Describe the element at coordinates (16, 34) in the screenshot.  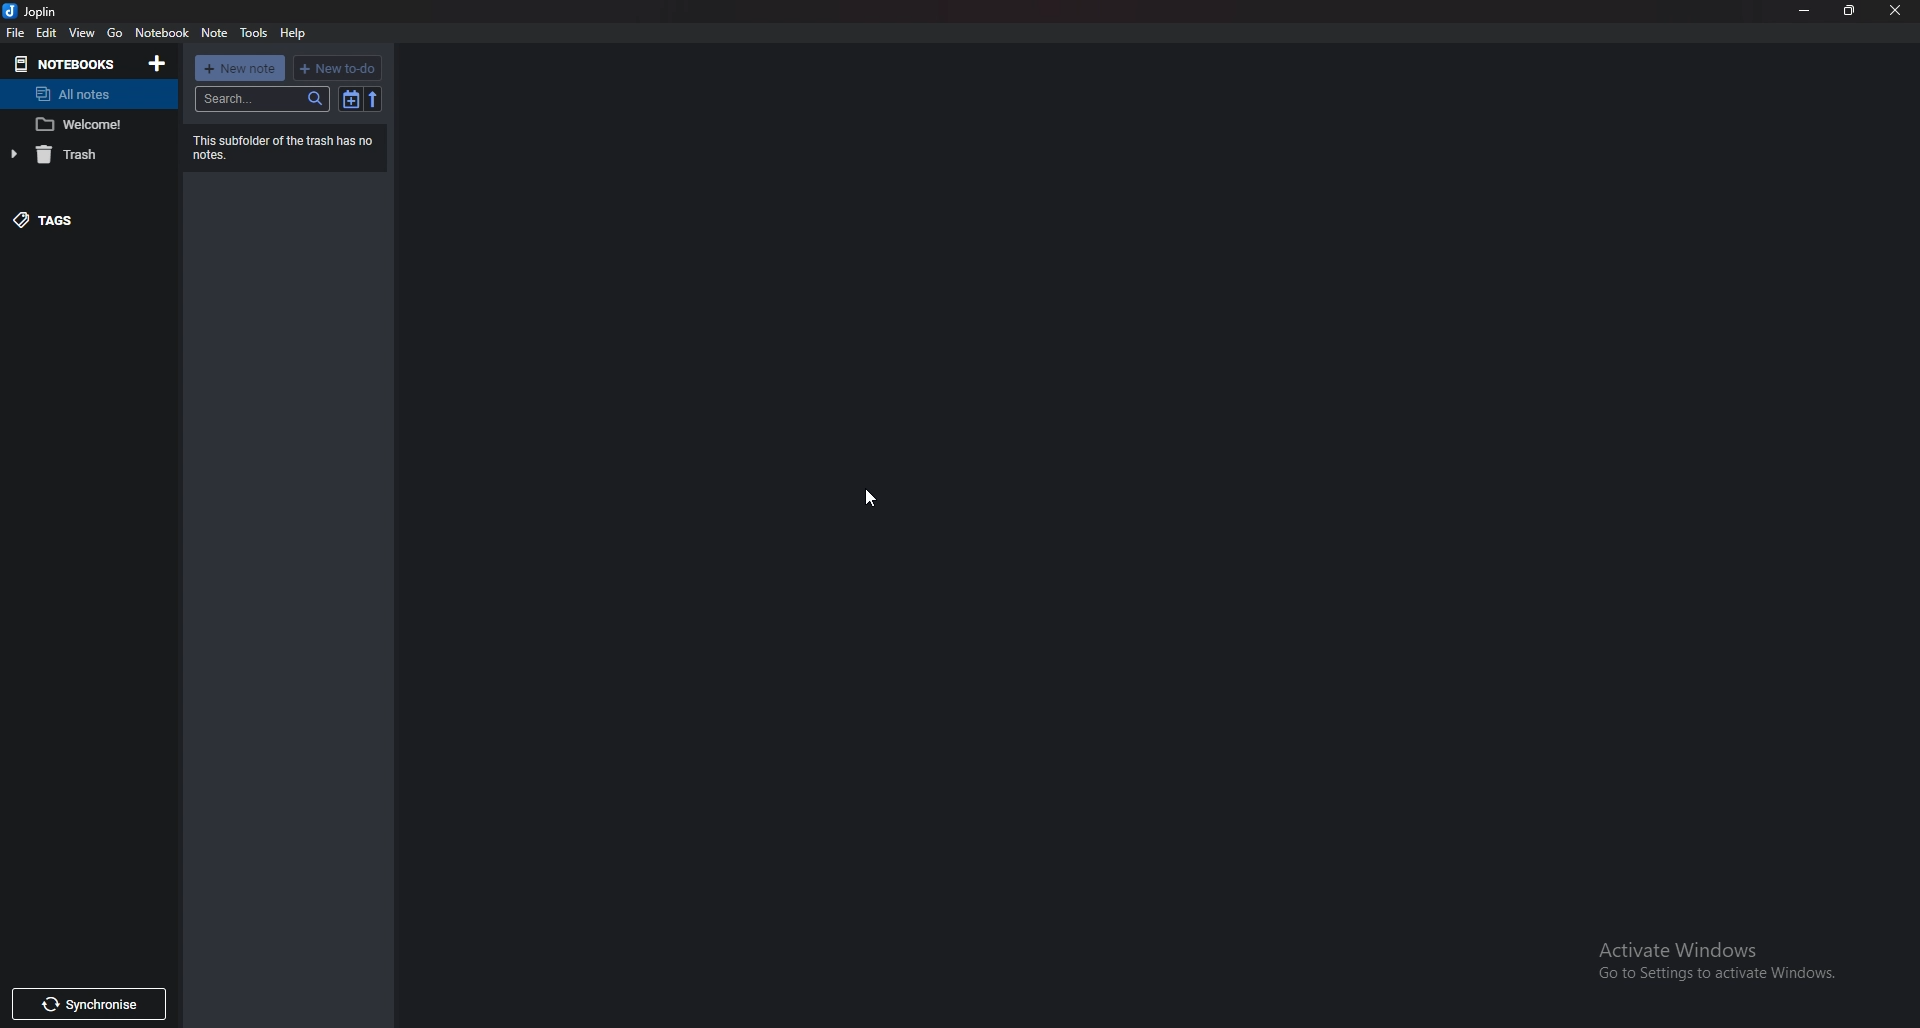
I see `File` at that location.